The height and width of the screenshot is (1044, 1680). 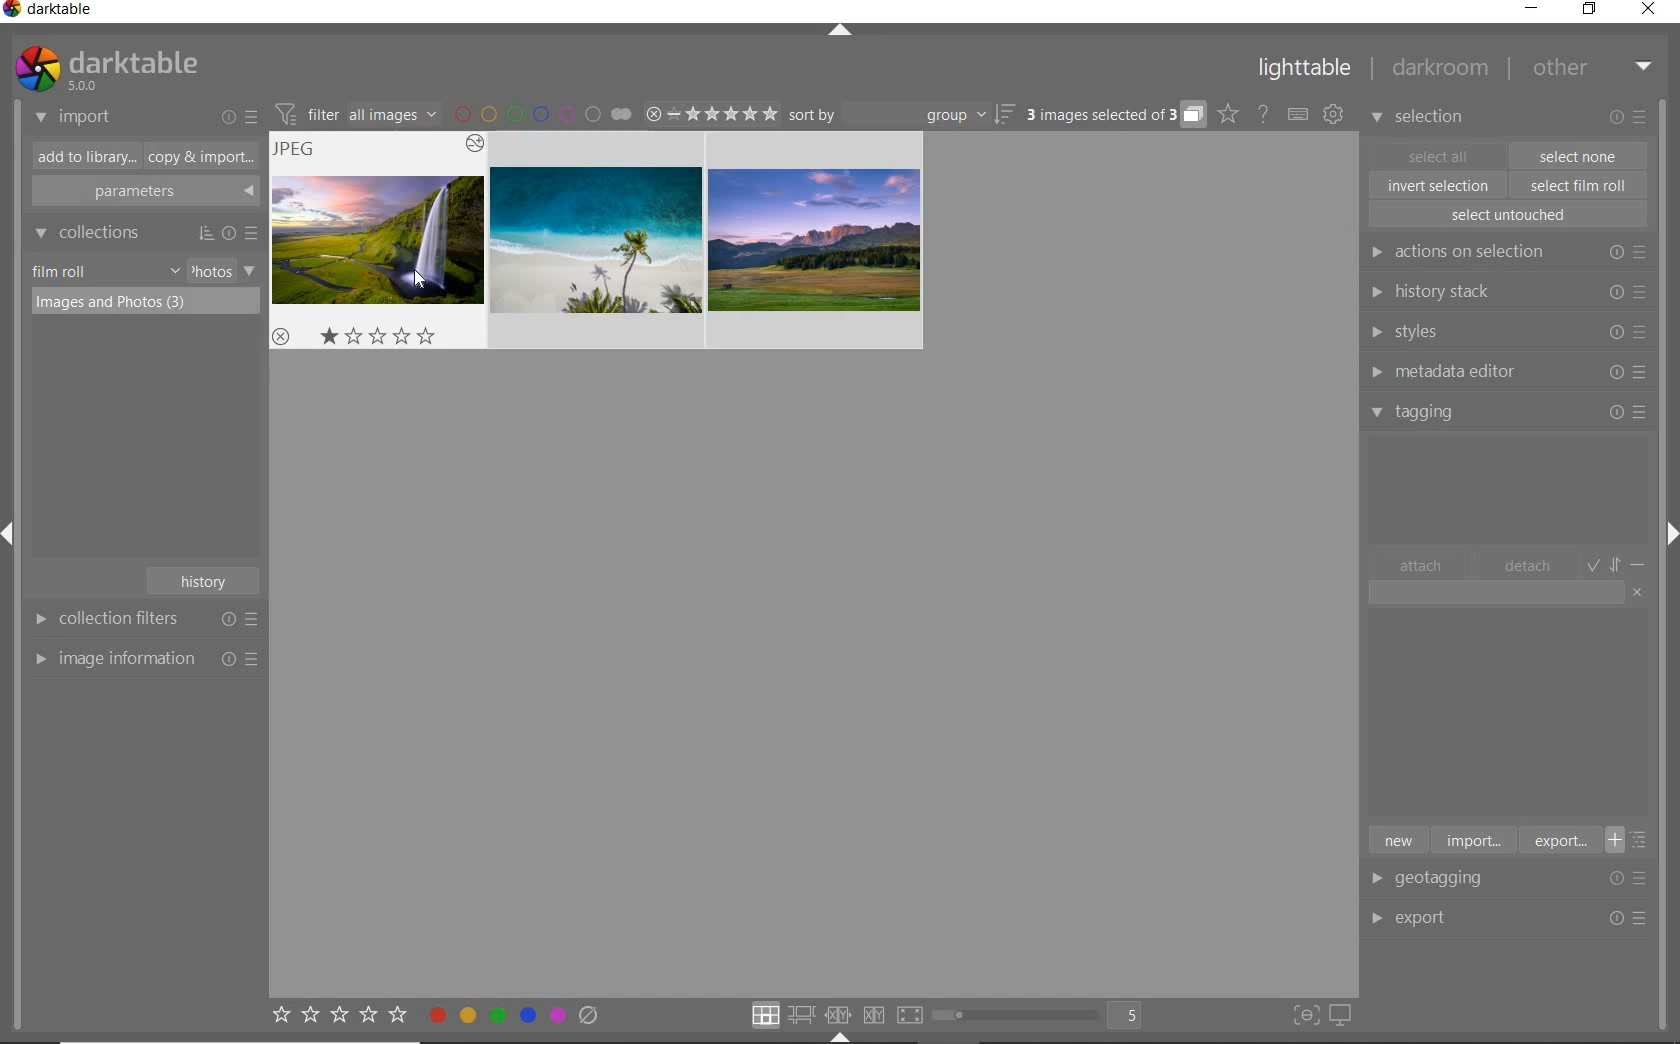 I want to click on set display profile, so click(x=1340, y=1016).